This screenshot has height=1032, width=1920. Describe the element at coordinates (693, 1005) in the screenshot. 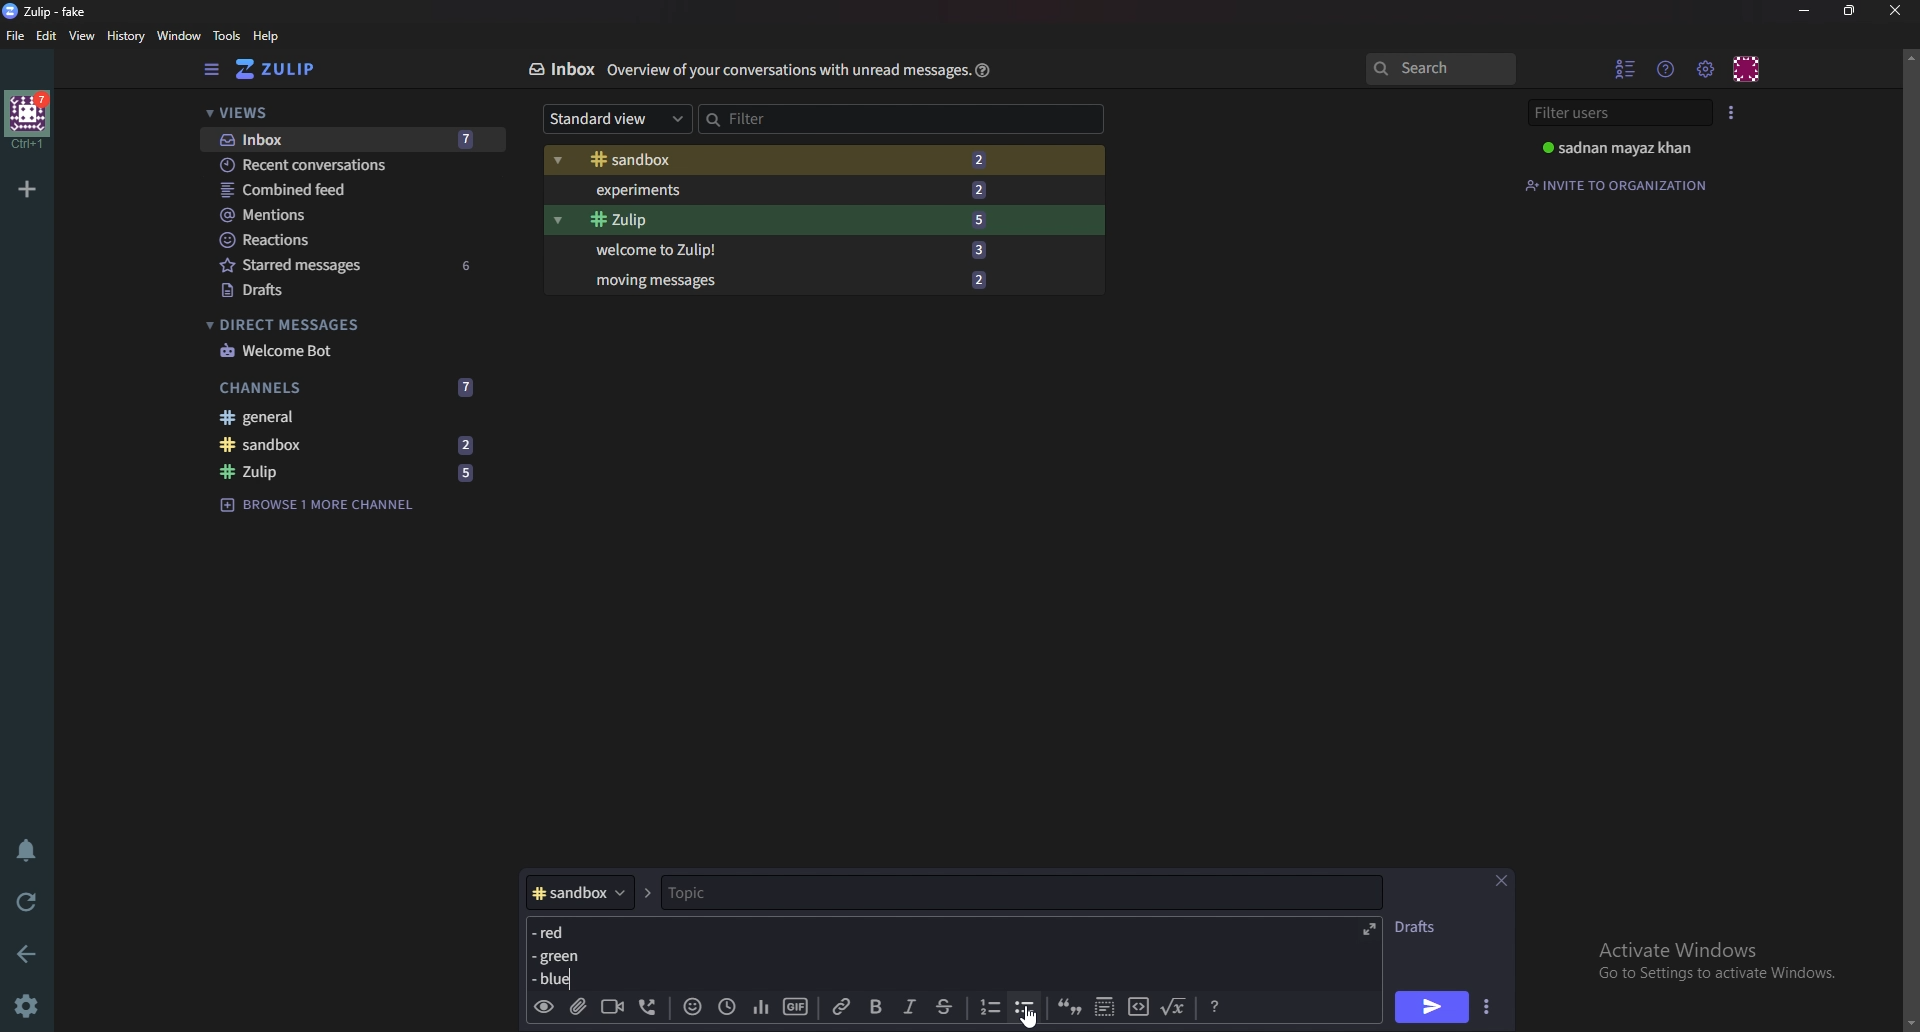

I see `Emoji` at that location.